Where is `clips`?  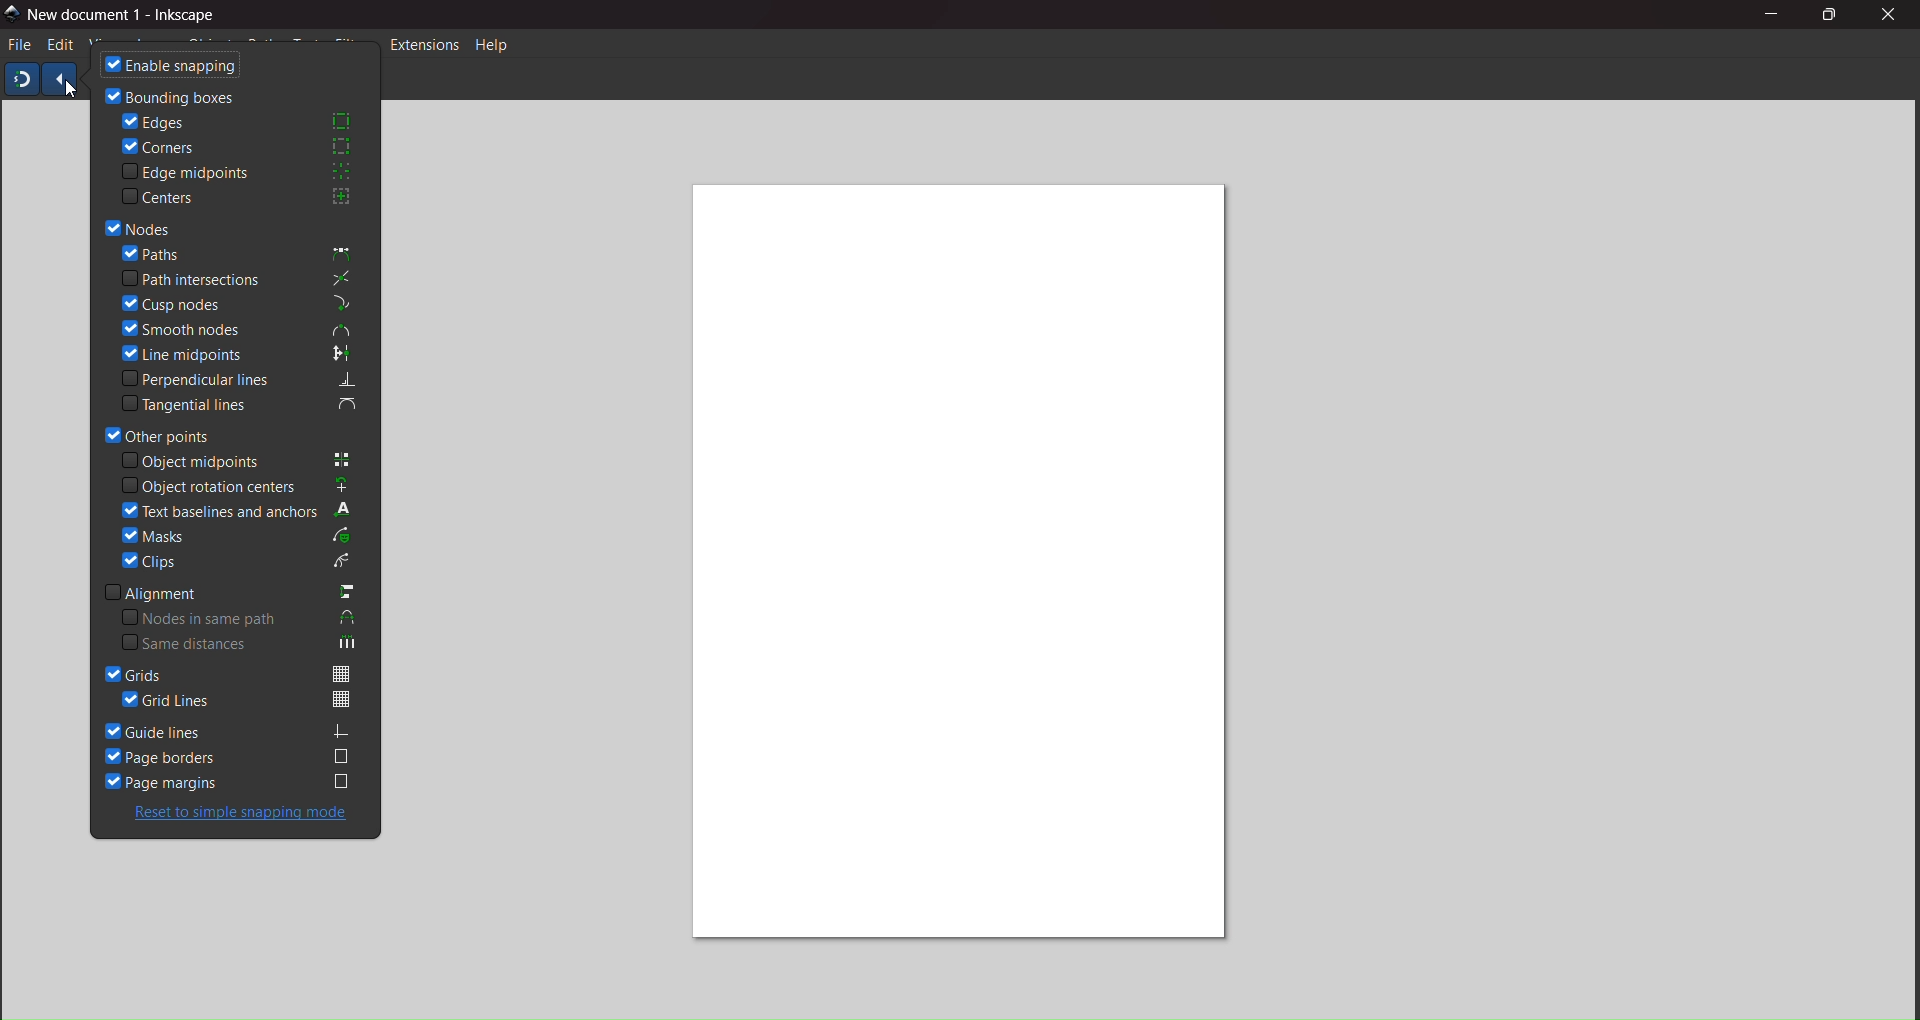
clips is located at coordinates (240, 562).